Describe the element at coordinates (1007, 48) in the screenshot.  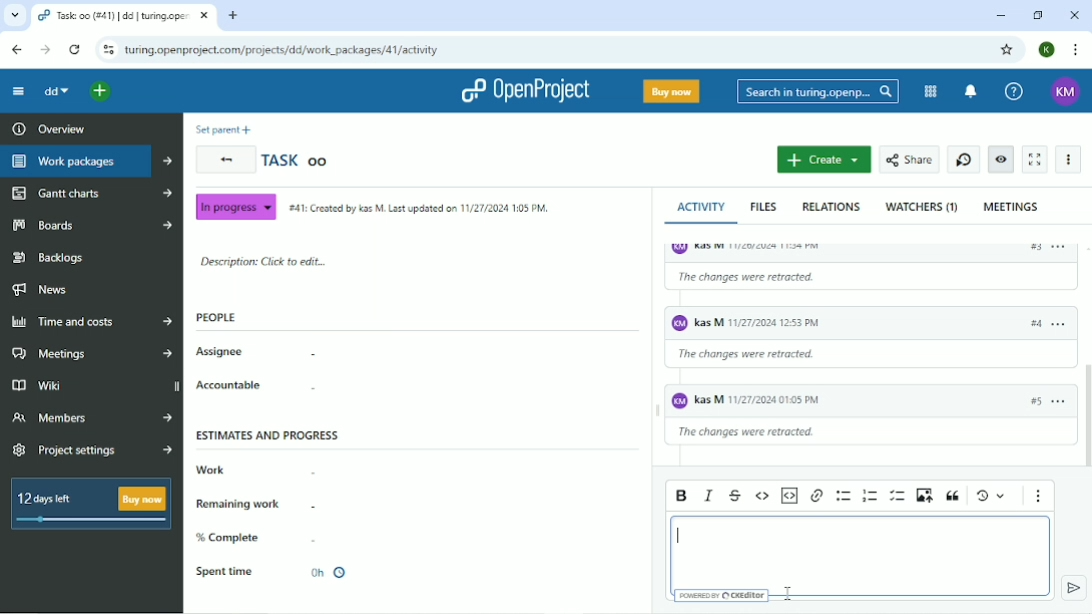
I see `Bookmark this tab` at that location.